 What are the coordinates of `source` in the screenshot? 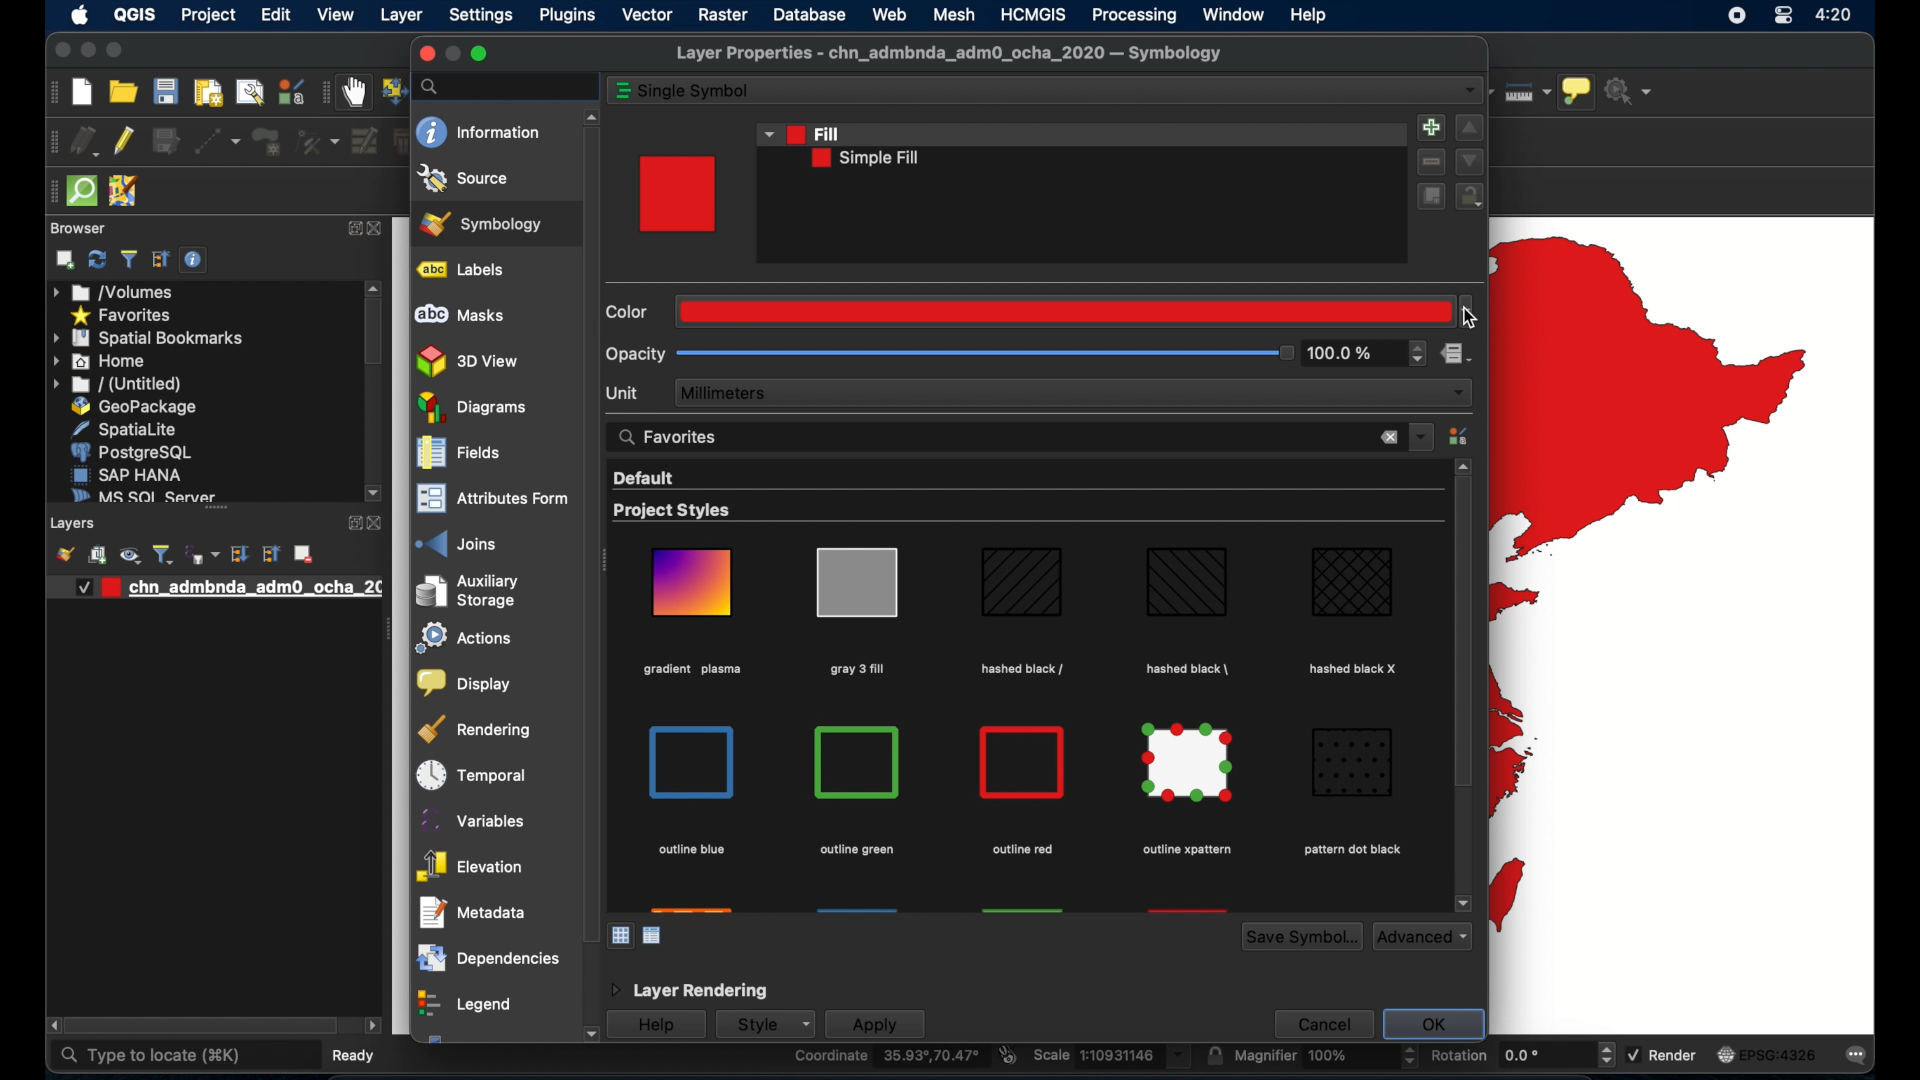 It's located at (464, 178).